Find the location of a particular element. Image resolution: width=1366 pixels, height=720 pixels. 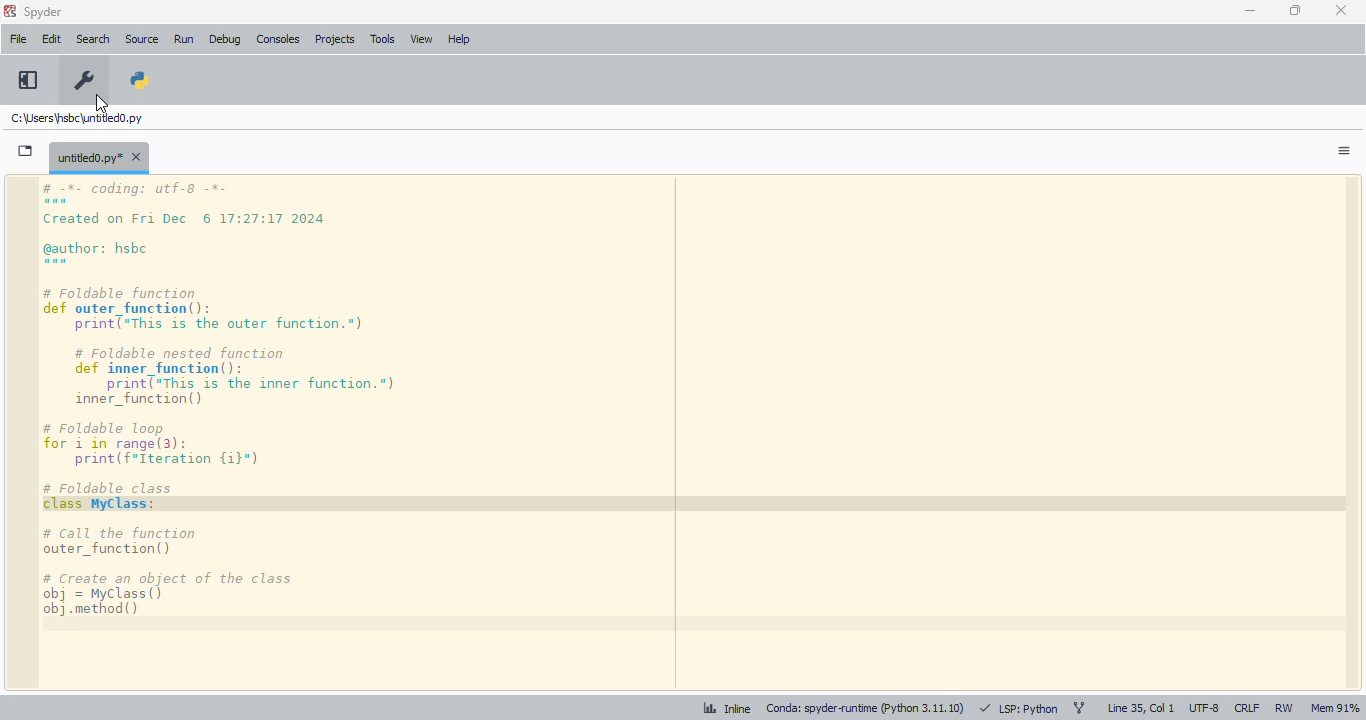

view is located at coordinates (422, 39).